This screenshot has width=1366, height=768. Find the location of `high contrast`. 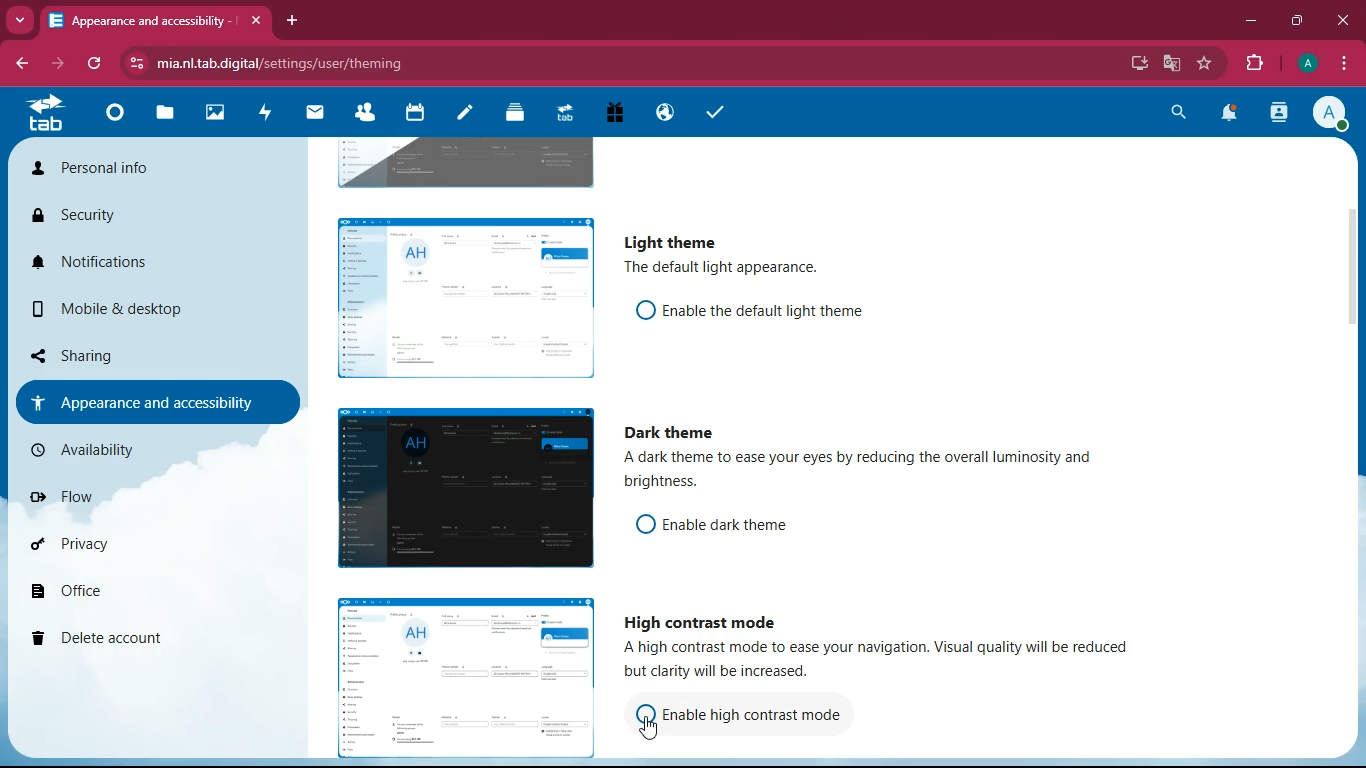

high contrast is located at coordinates (701, 619).